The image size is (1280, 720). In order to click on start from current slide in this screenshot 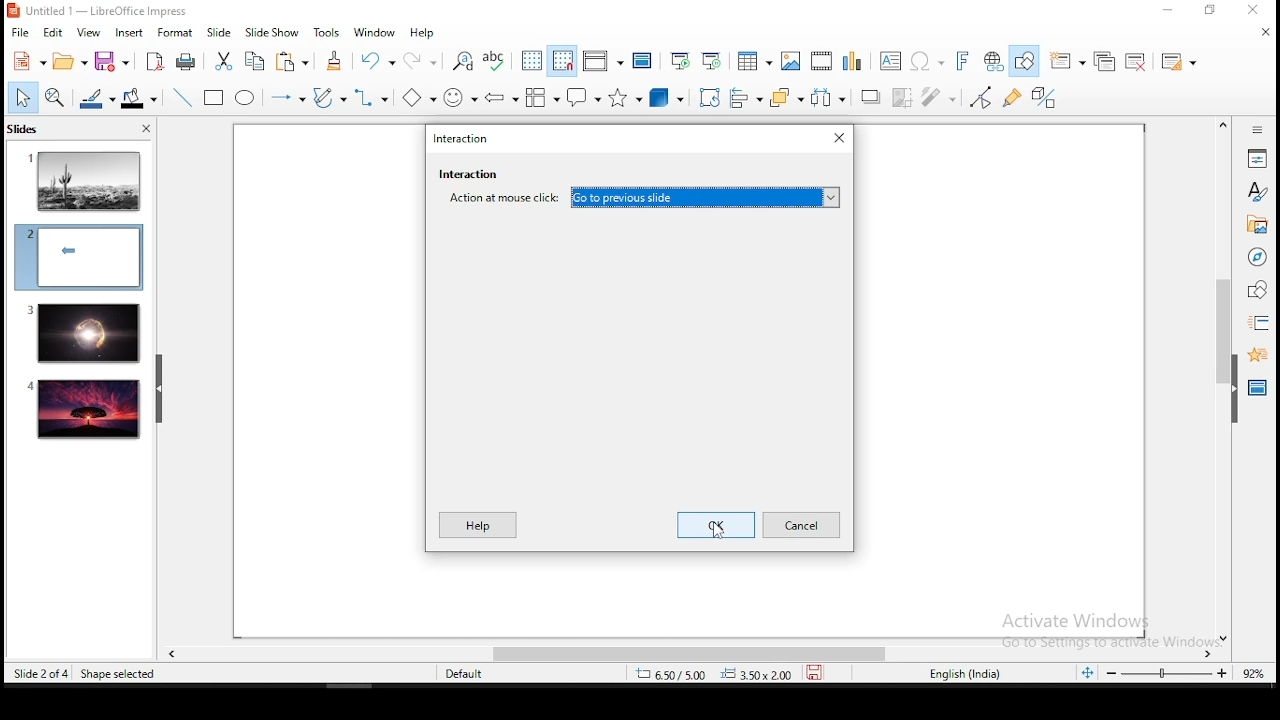, I will do `click(713, 60)`.